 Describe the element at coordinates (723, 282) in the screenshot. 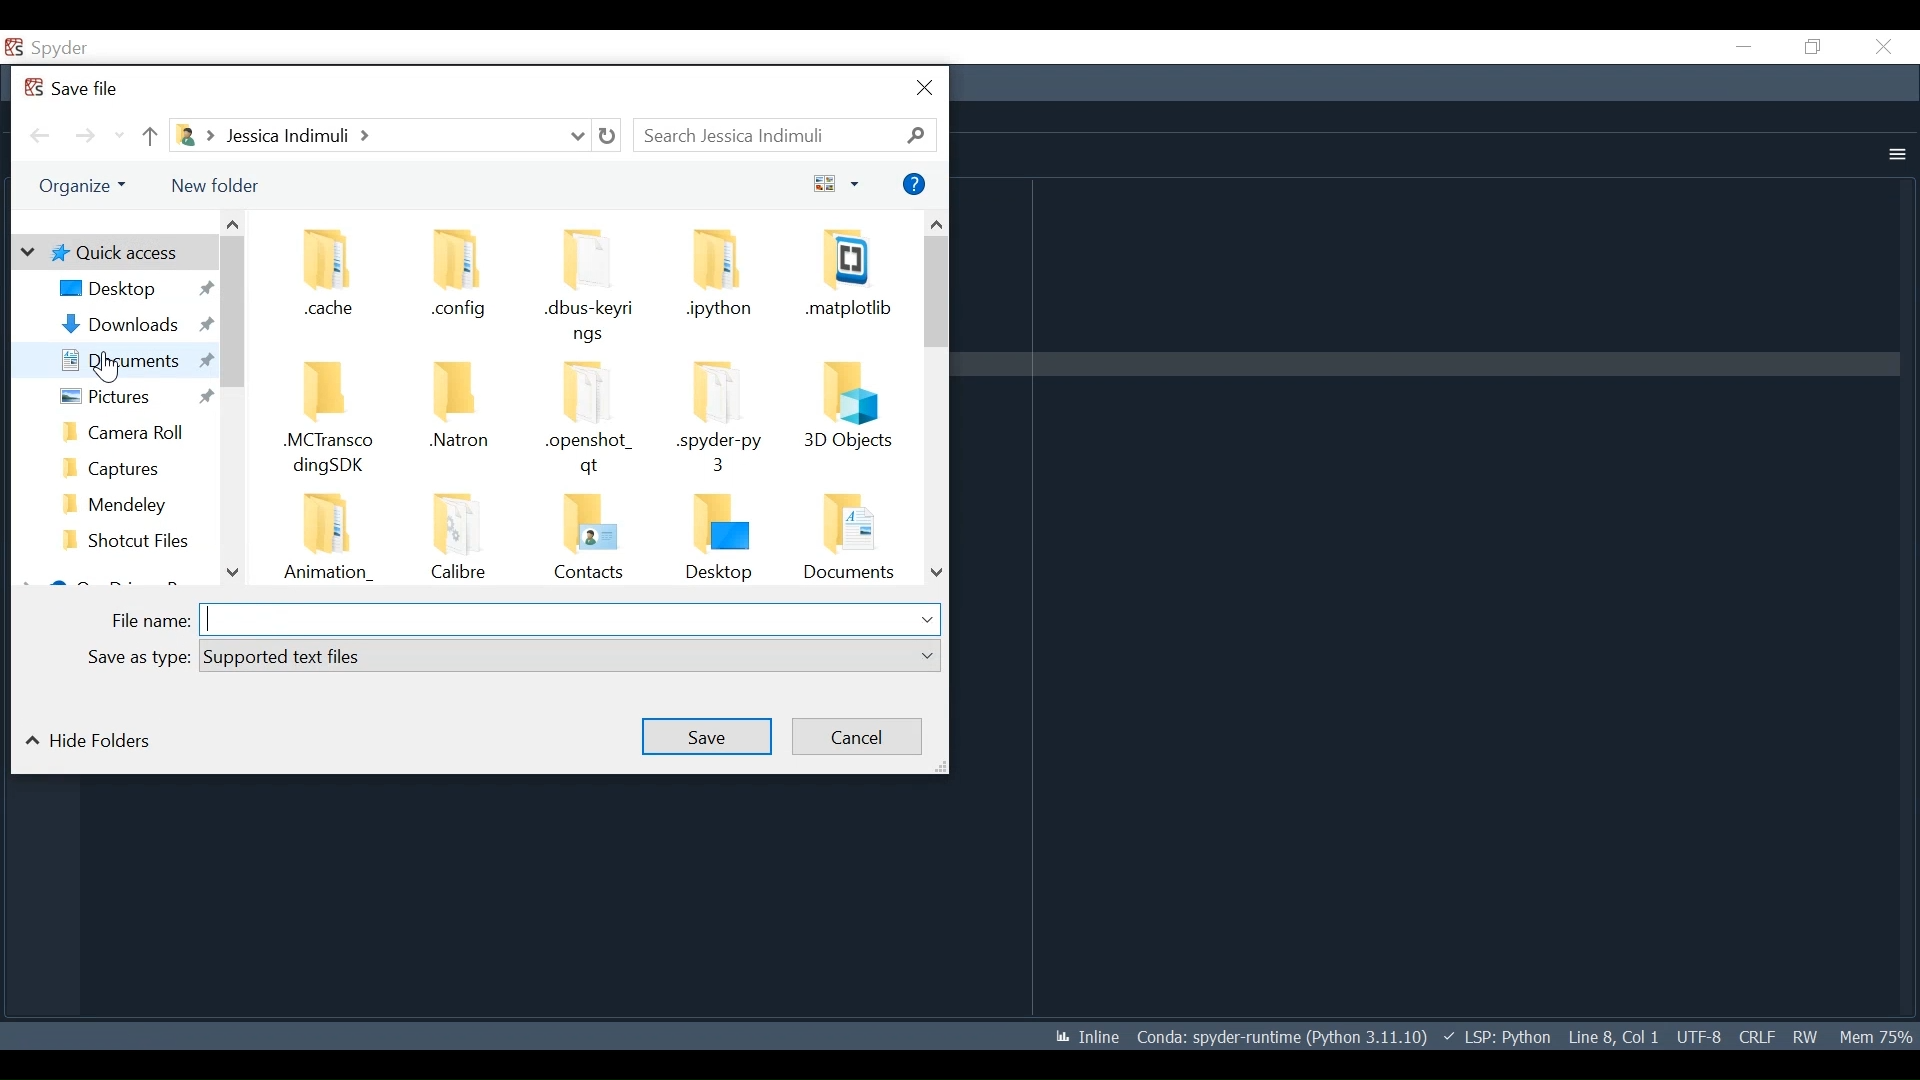

I see `Folder` at that location.